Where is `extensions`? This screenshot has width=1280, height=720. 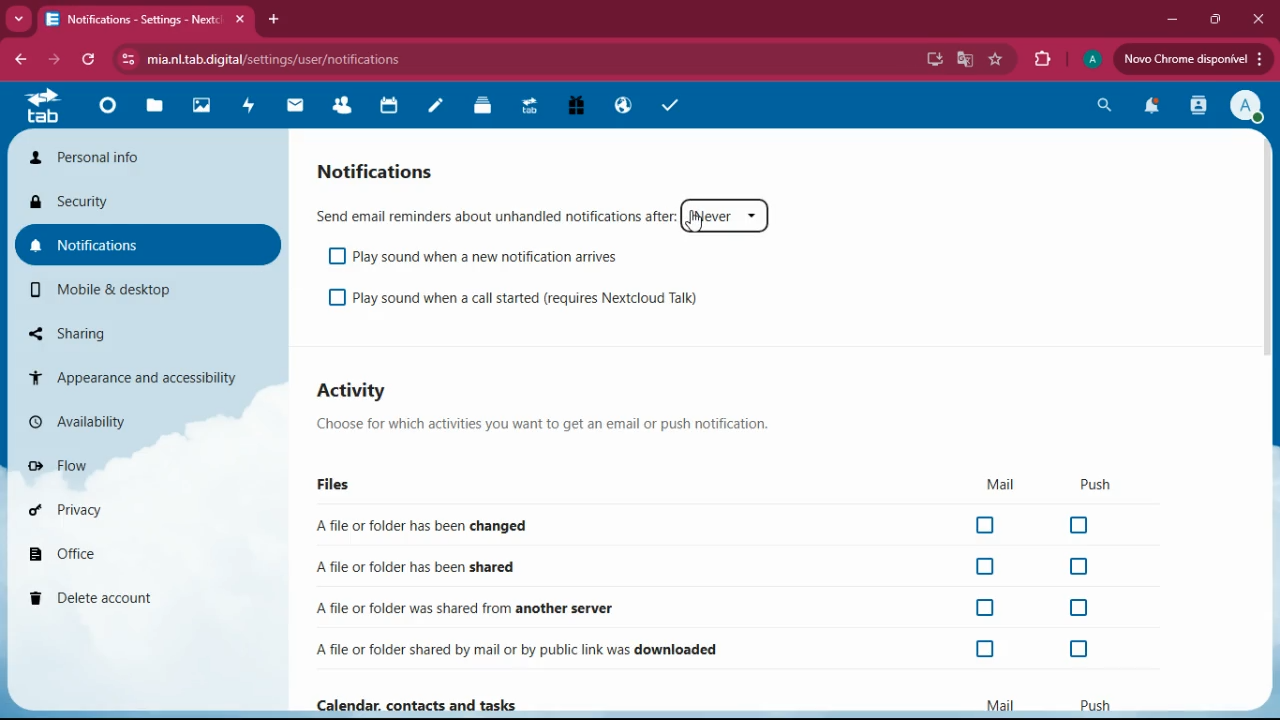
extensions is located at coordinates (1041, 60).